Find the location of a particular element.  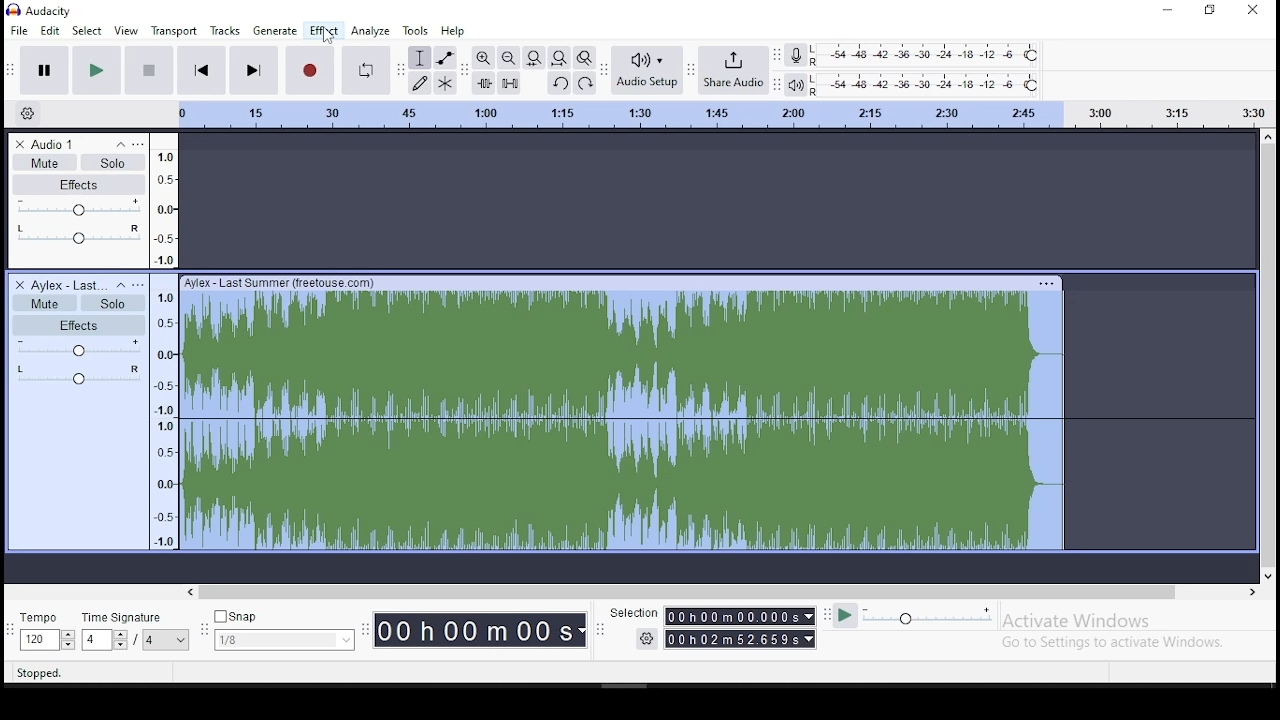

time signature is located at coordinates (137, 632).